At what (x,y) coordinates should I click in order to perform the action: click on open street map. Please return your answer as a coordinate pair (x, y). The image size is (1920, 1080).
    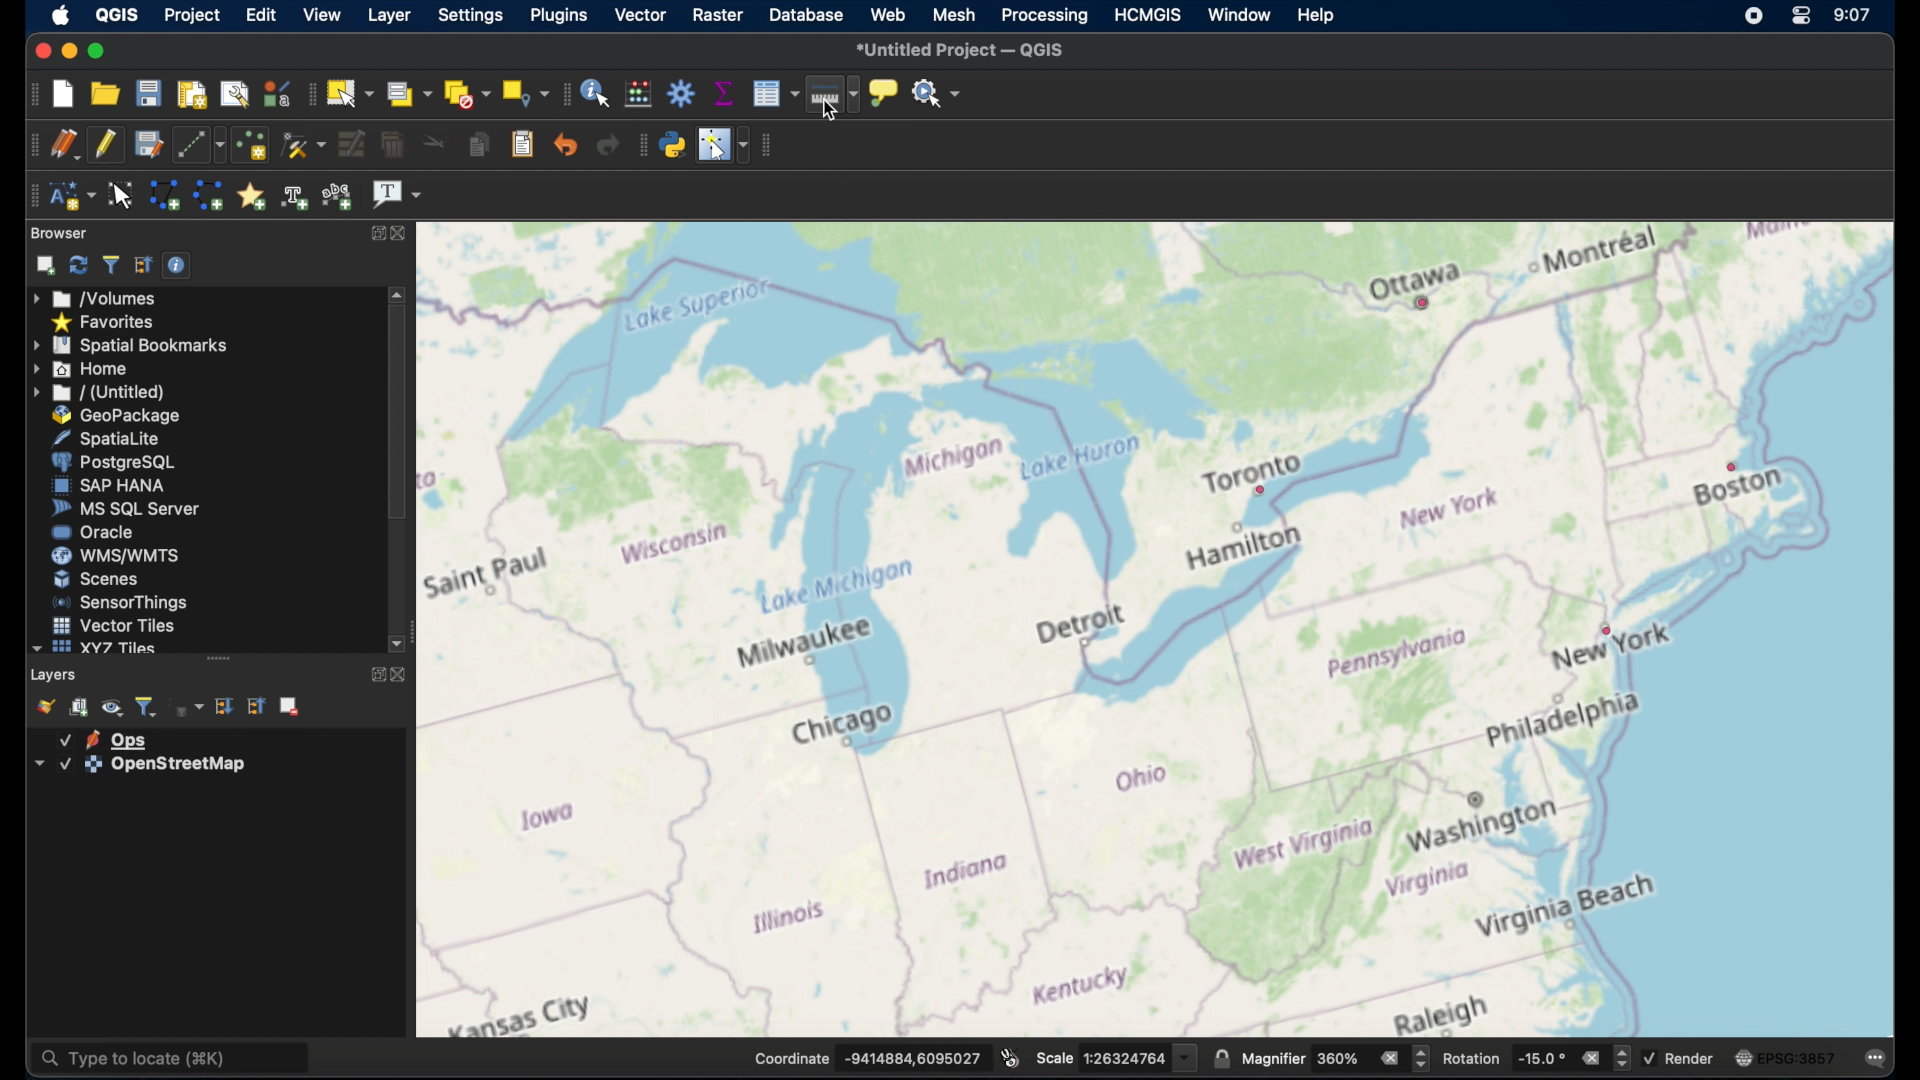
    Looking at the image, I should click on (1415, 597).